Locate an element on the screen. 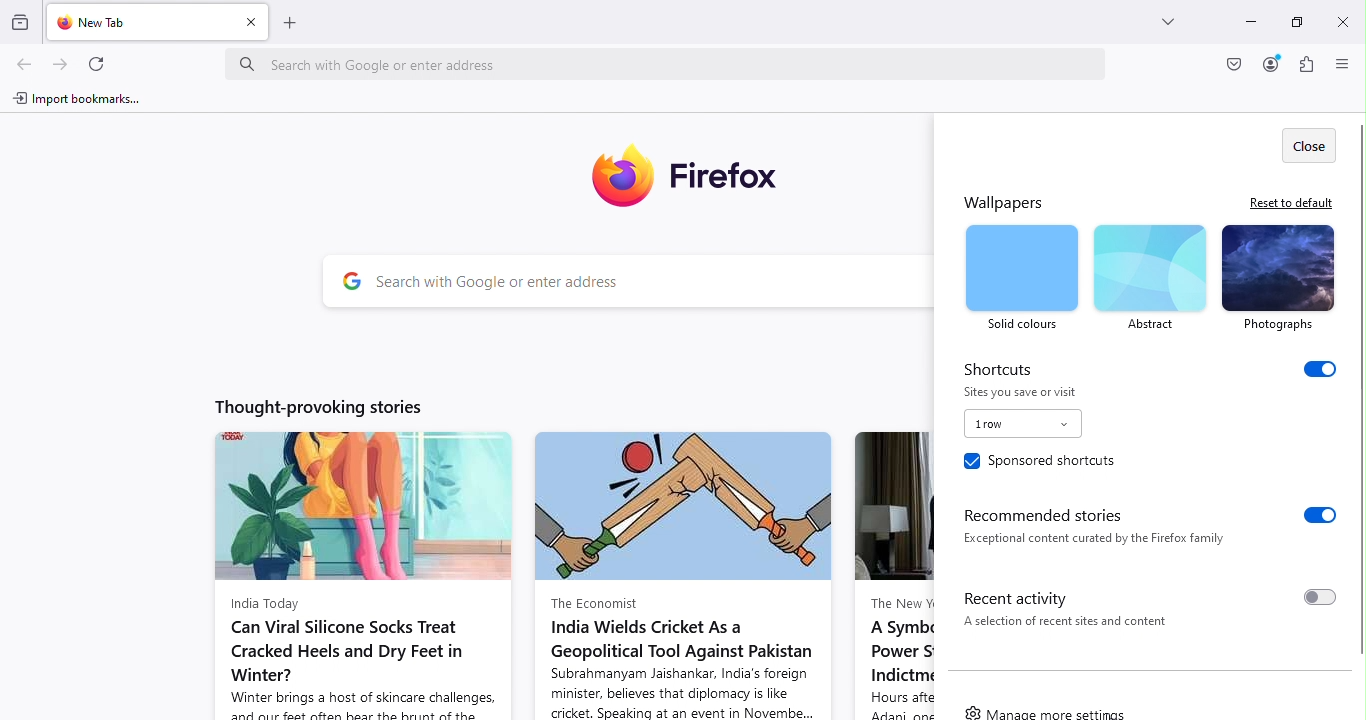  Thought-provoking stories is located at coordinates (308, 405).